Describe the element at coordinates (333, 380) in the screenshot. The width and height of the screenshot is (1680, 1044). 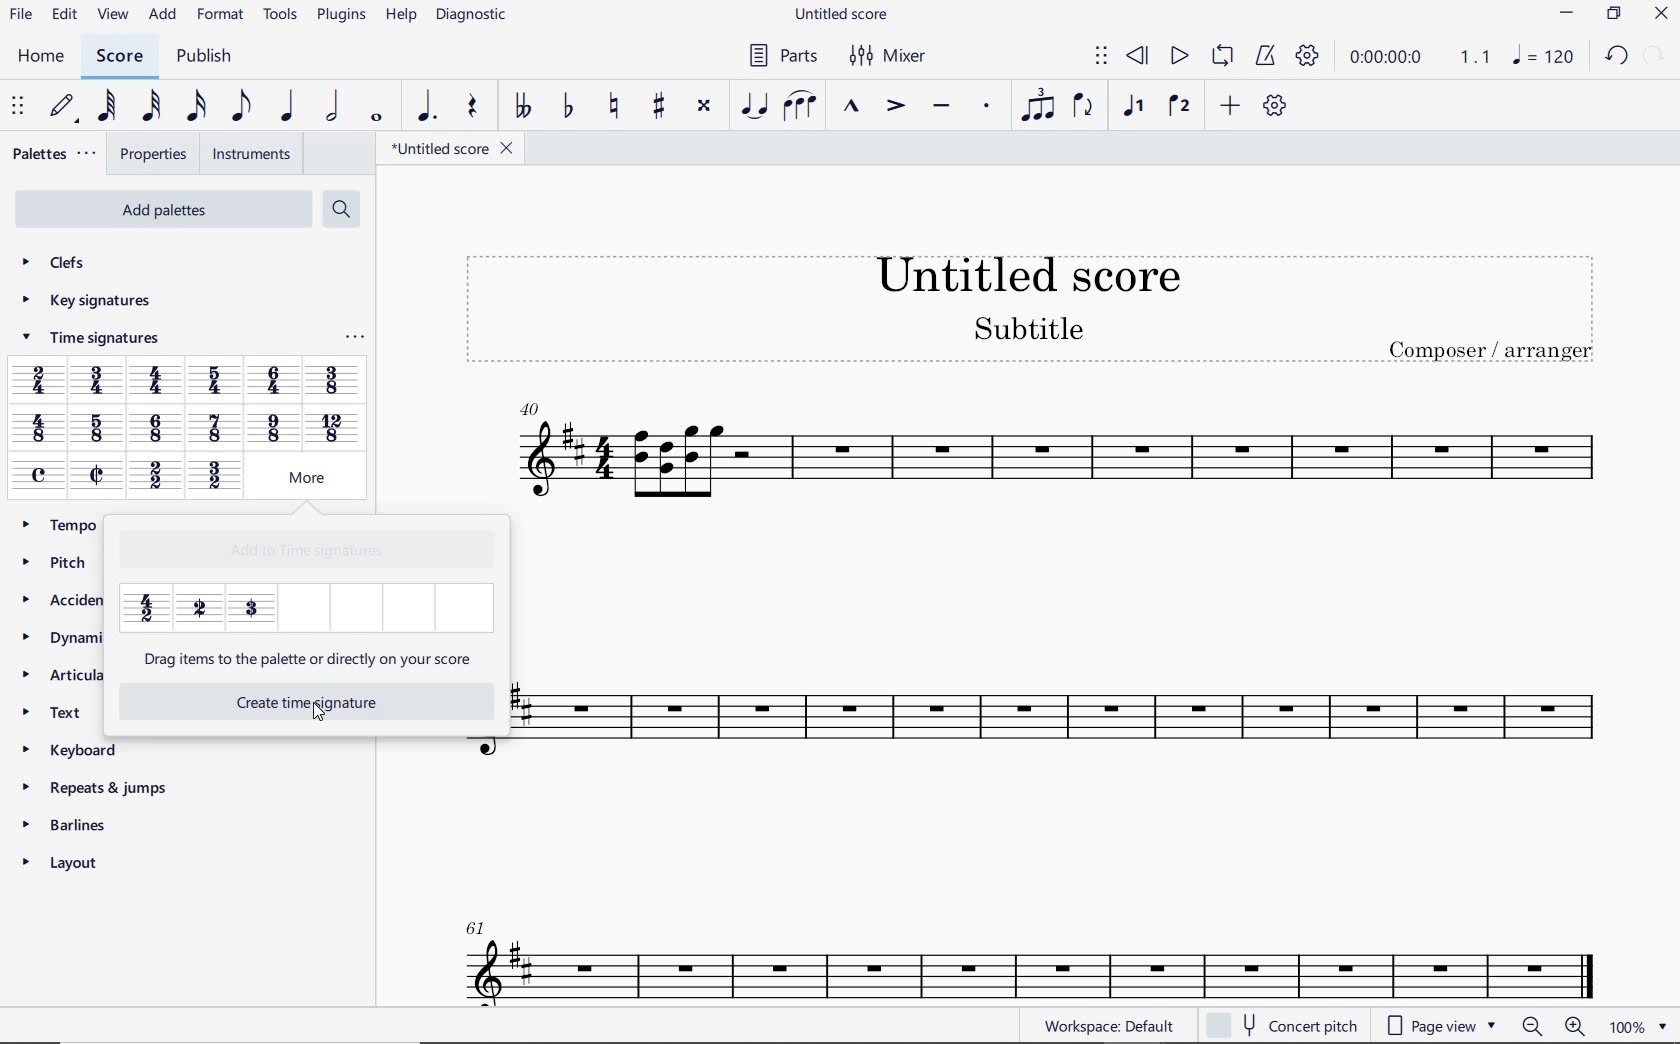
I see `3/8` at that location.